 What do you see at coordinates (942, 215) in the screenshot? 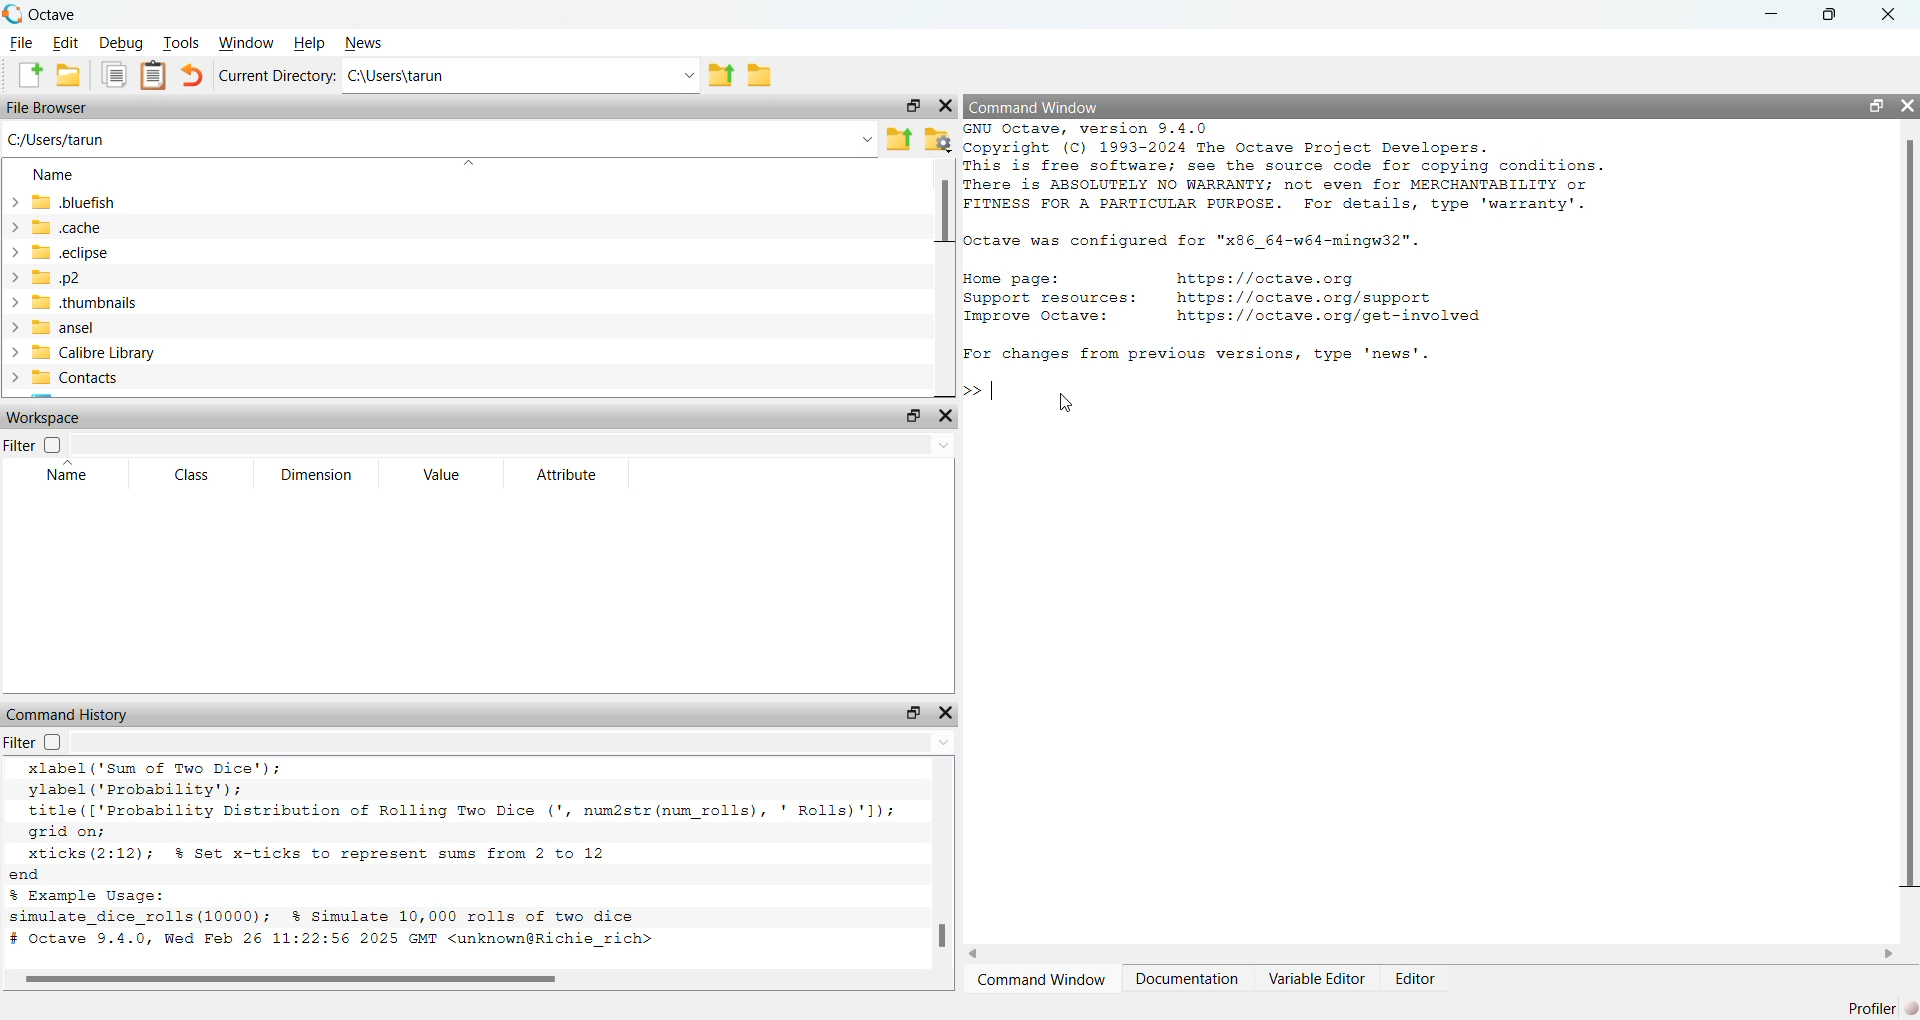
I see `Scrollbar` at bounding box center [942, 215].